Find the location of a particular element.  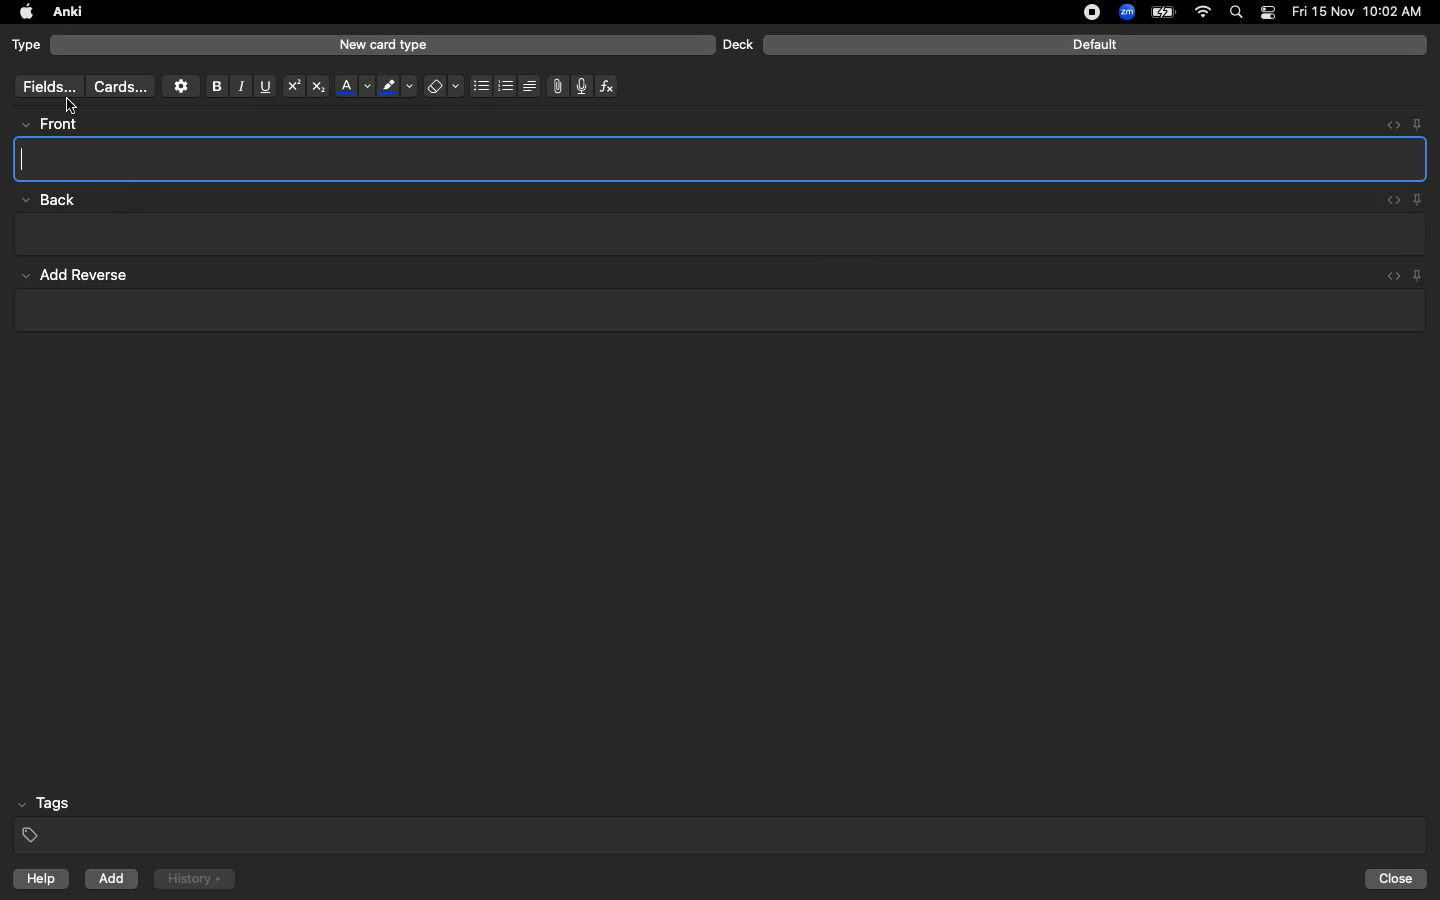

Font color is located at coordinates (353, 86).